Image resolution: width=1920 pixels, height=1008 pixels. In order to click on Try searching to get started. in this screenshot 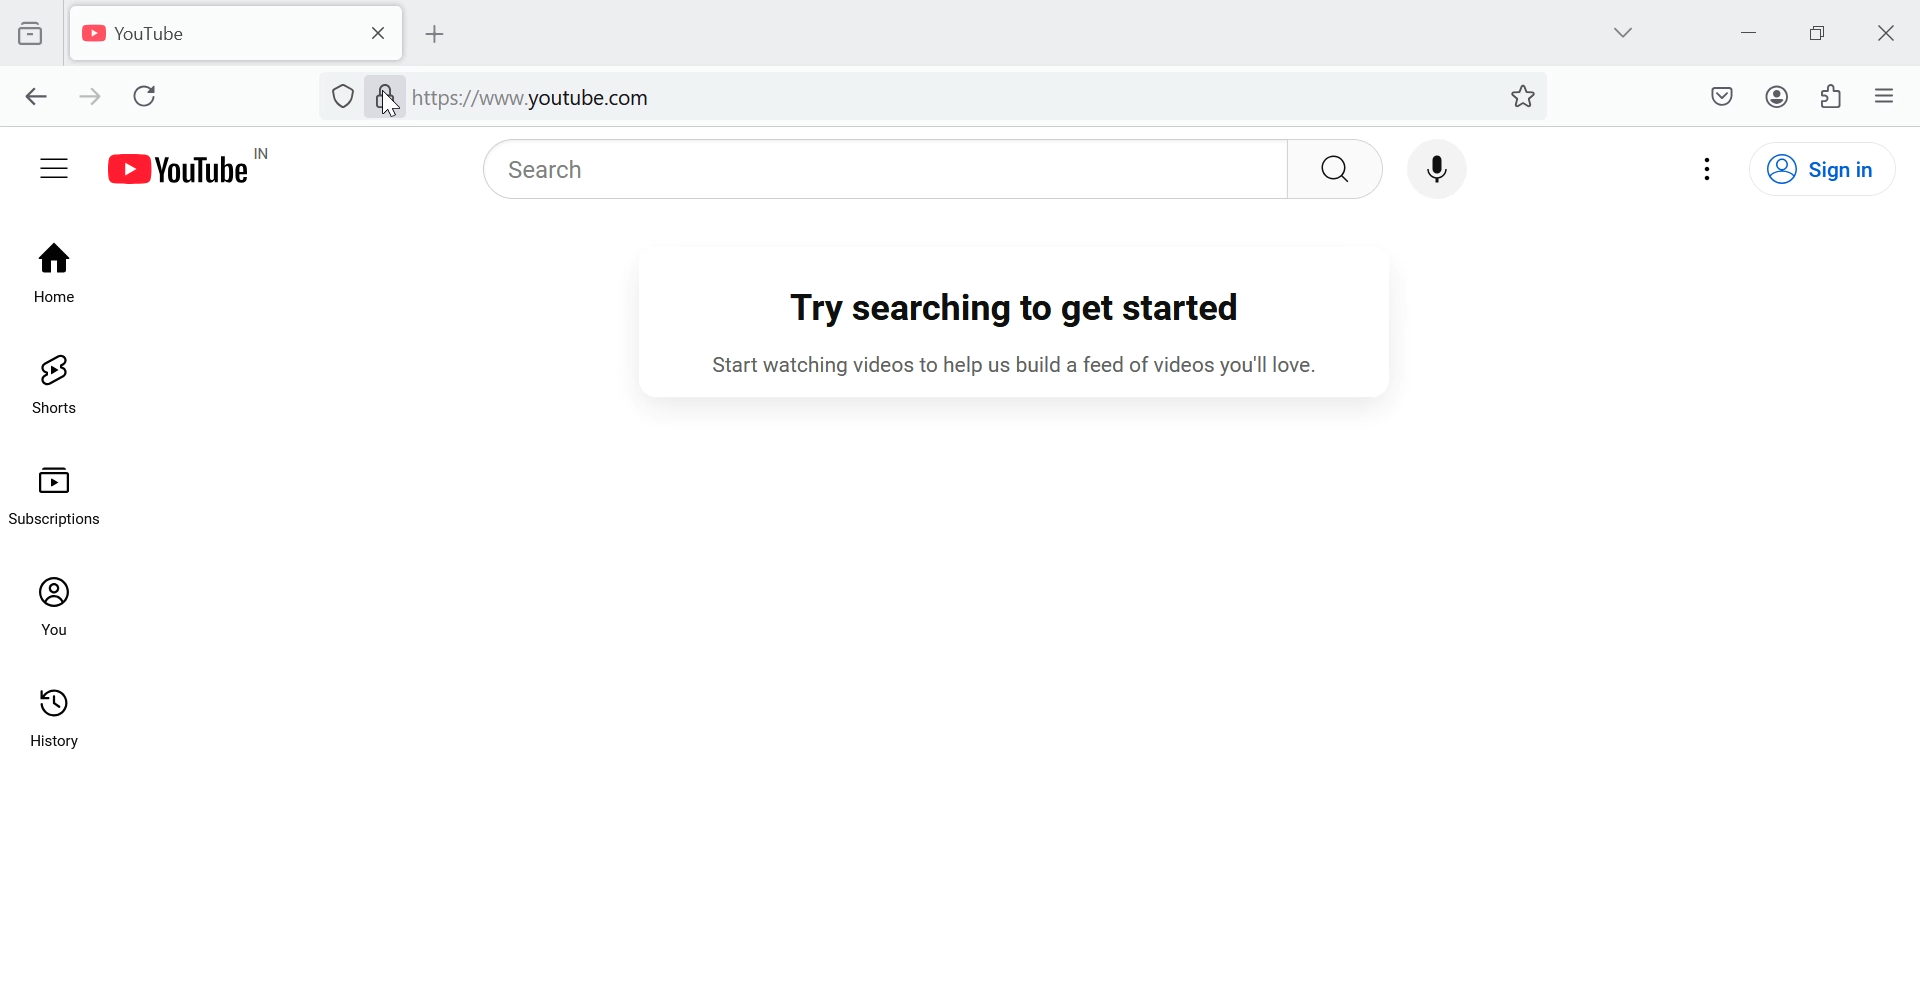, I will do `click(1023, 310)`.